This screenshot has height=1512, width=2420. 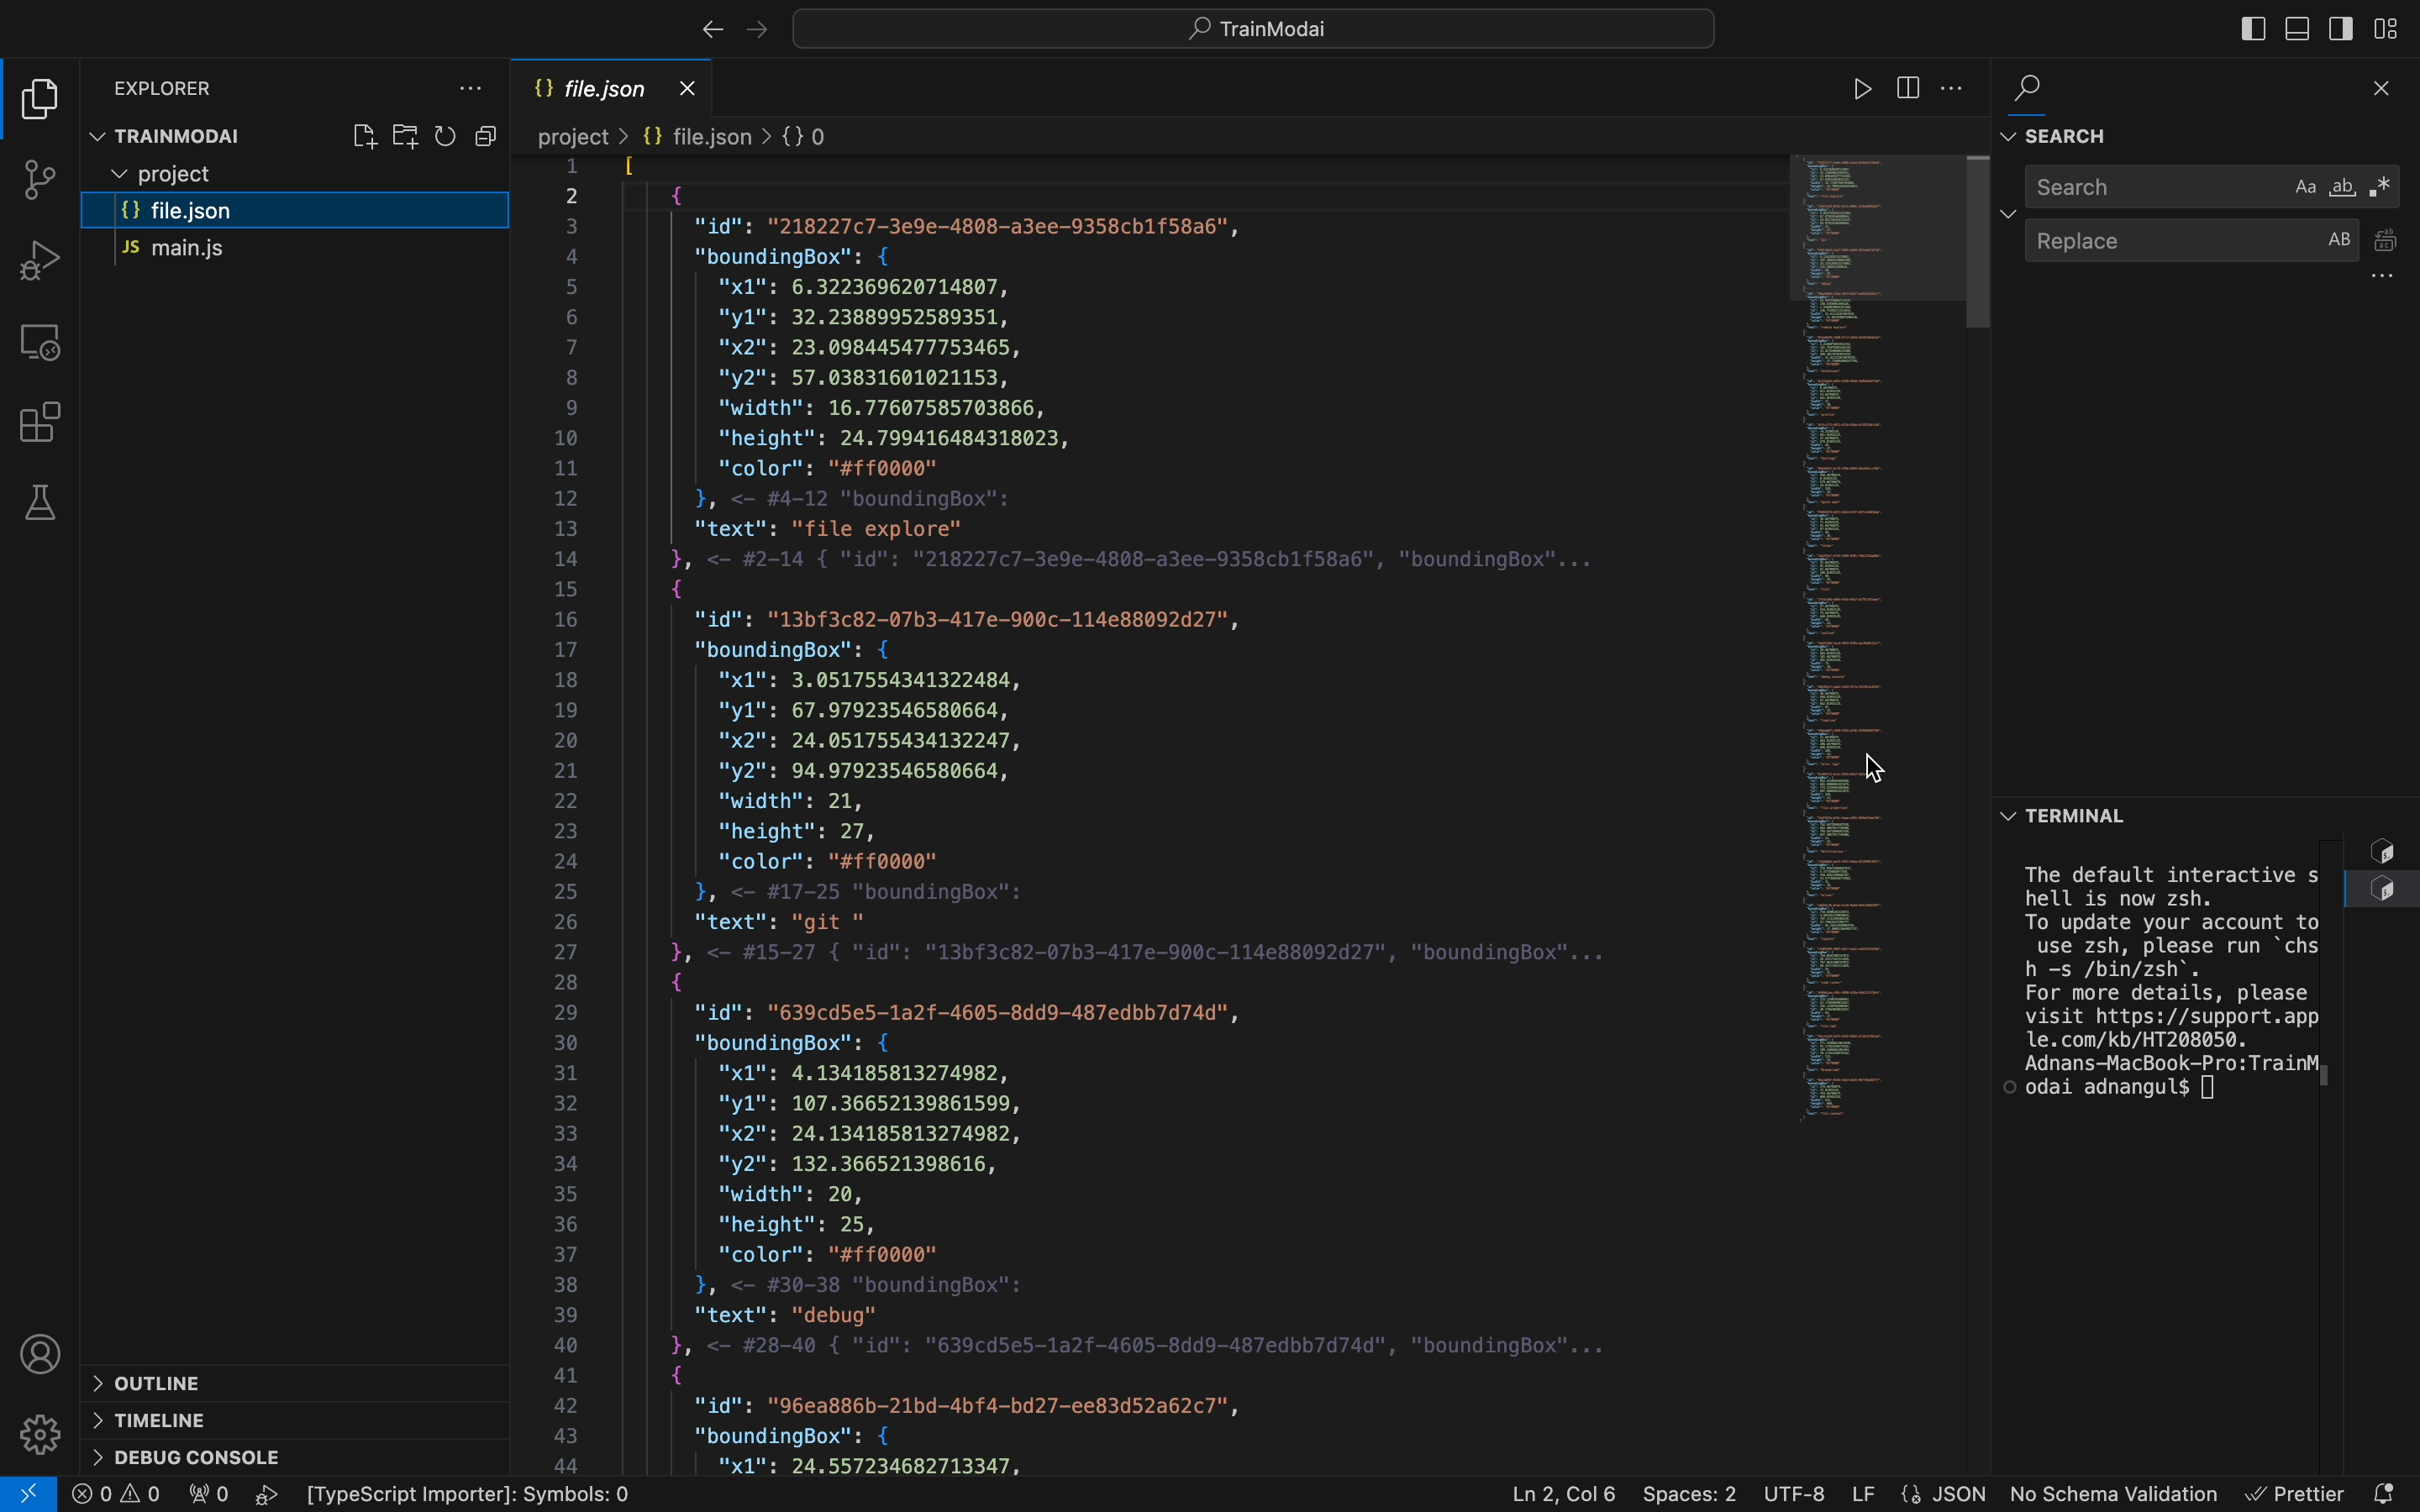 I want to click on toggle secondary bar, so click(x=2337, y=25).